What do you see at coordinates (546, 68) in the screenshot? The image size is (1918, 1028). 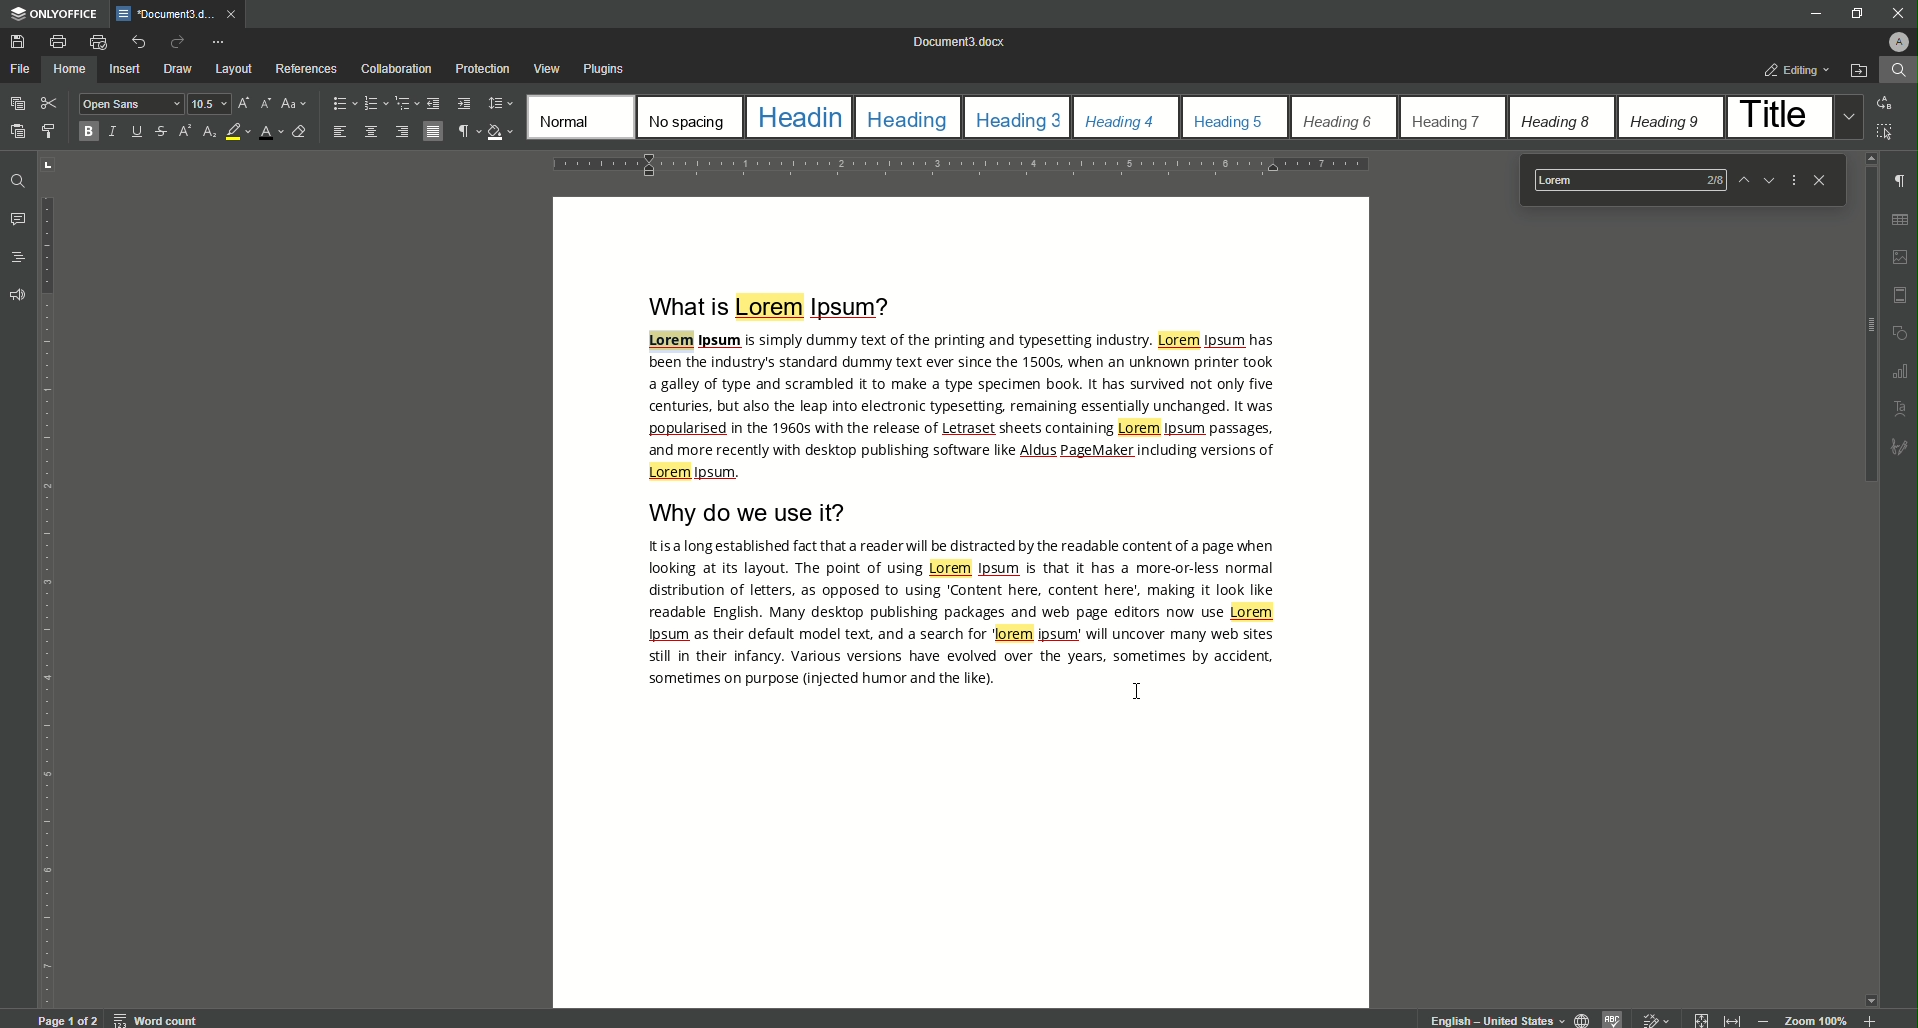 I see `View` at bounding box center [546, 68].